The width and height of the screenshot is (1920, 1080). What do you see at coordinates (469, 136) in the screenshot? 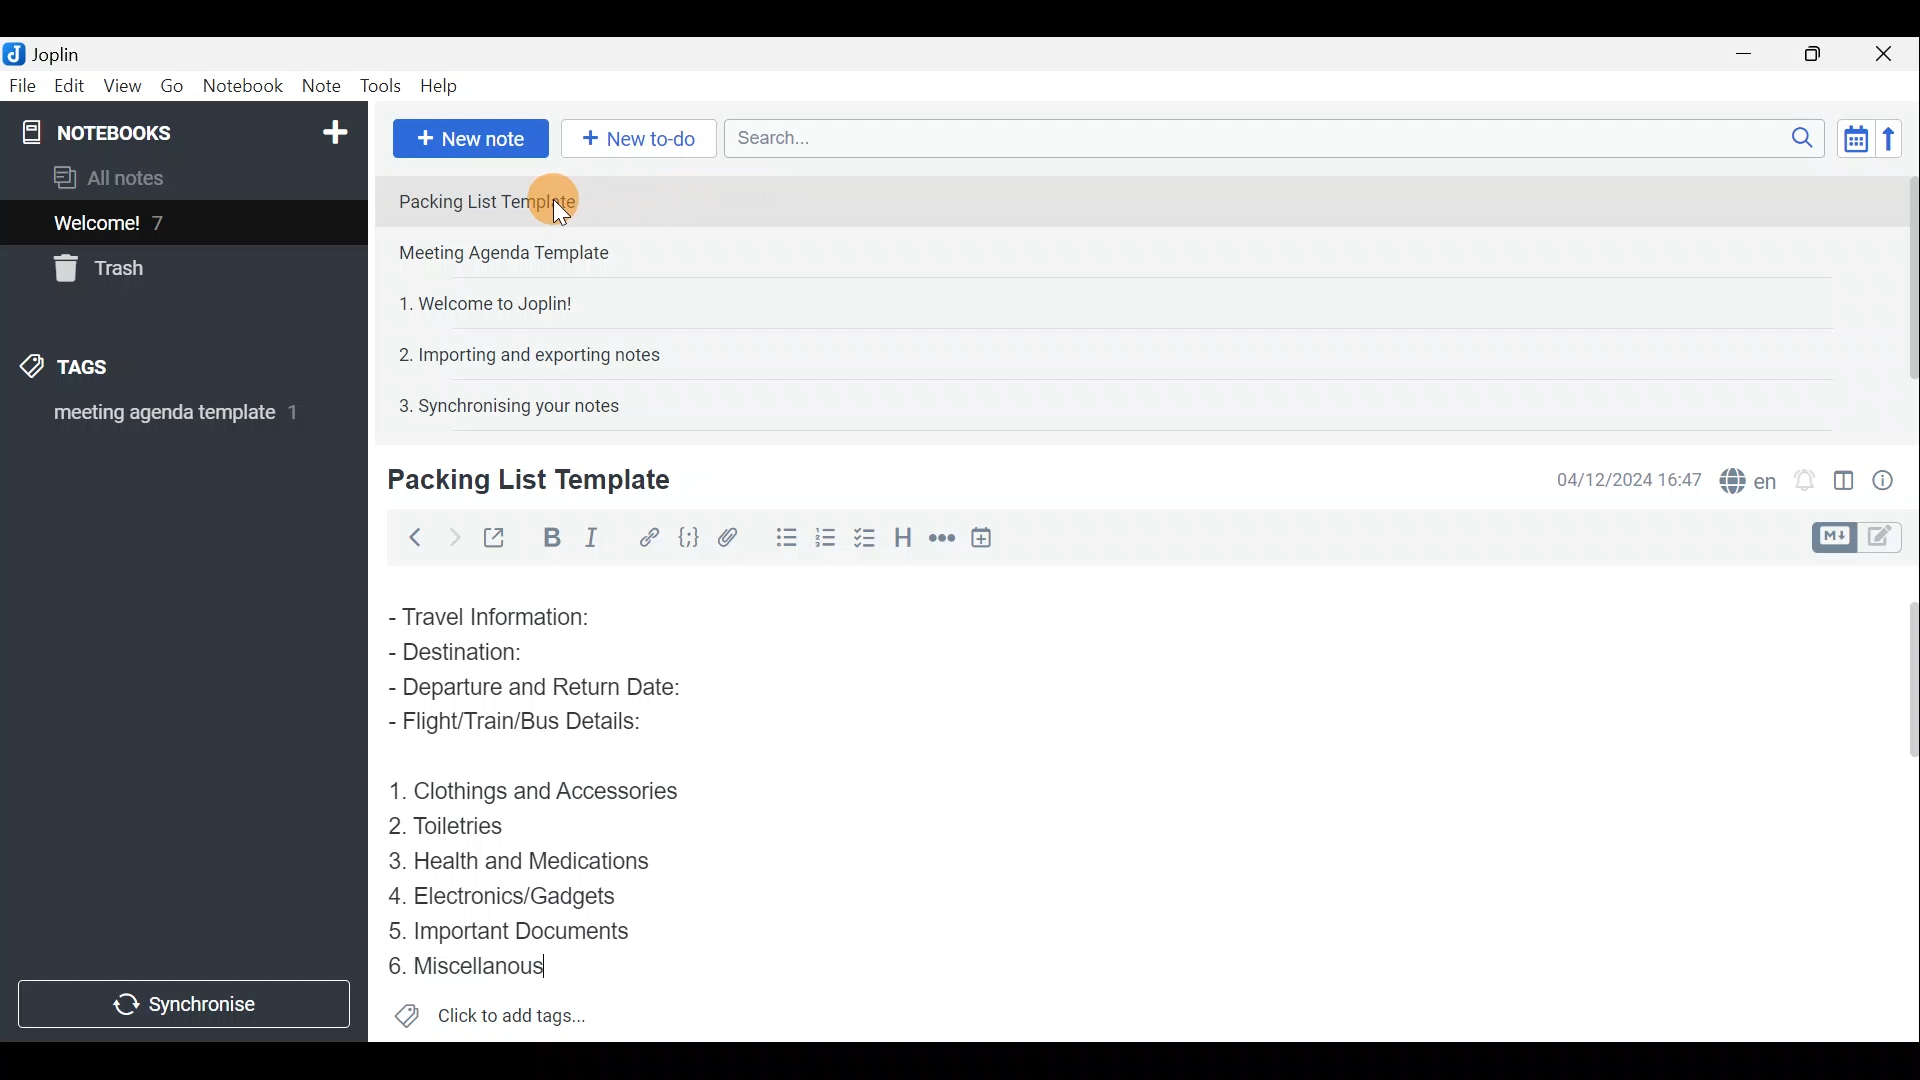
I see `New note` at bounding box center [469, 136].